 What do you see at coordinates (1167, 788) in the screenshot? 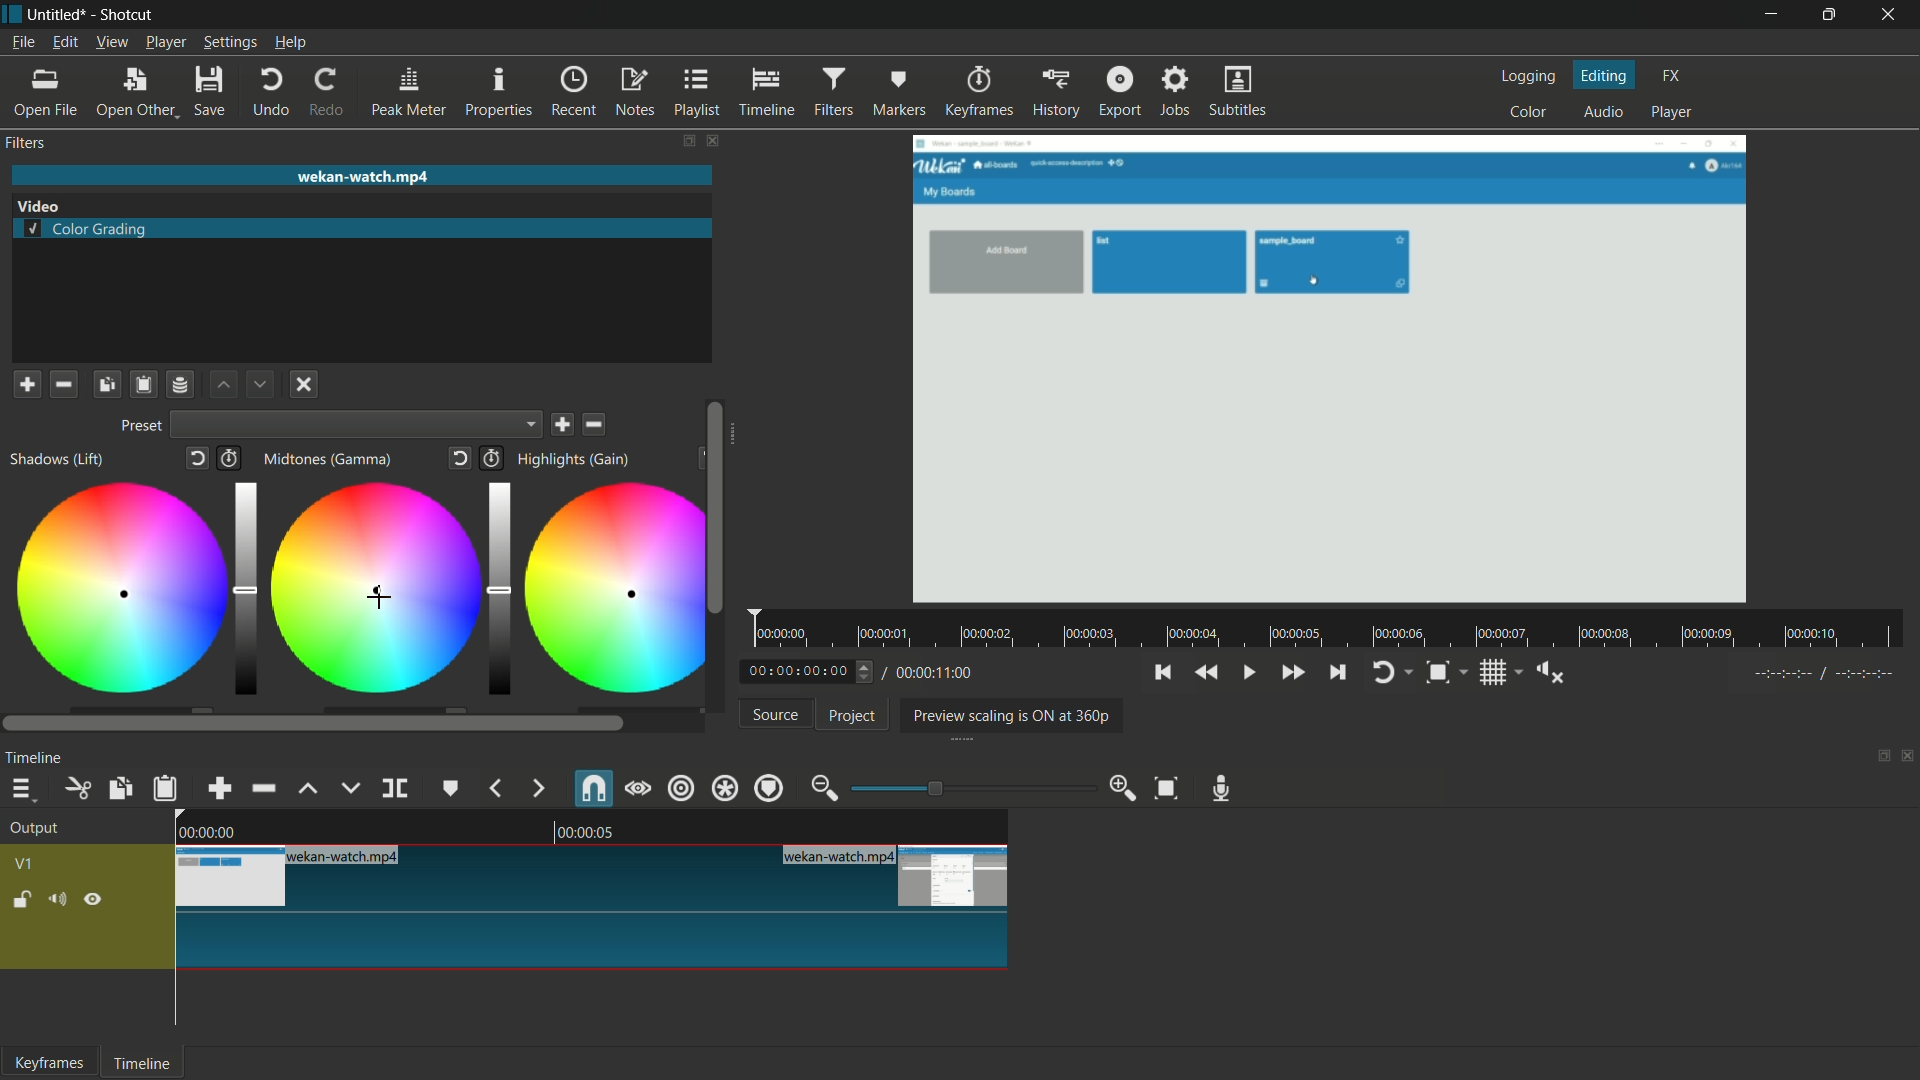
I see `zoom timeline to fit` at bounding box center [1167, 788].